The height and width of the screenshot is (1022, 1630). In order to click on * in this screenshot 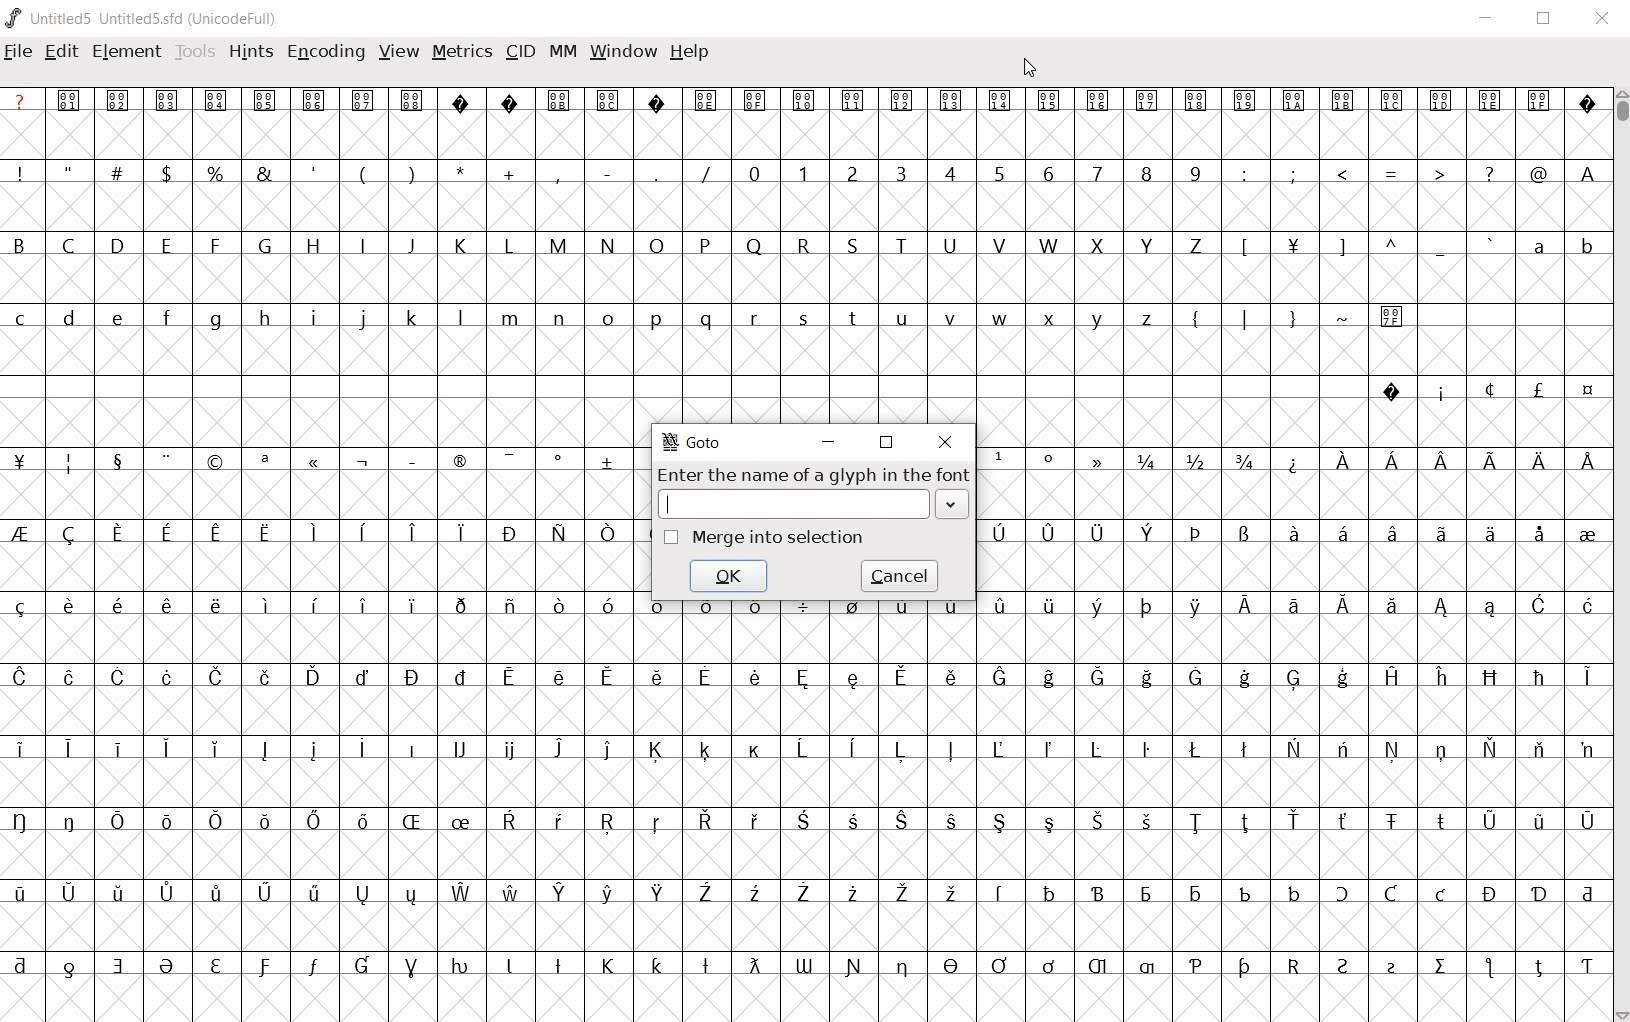, I will do `click(463, 171)`.